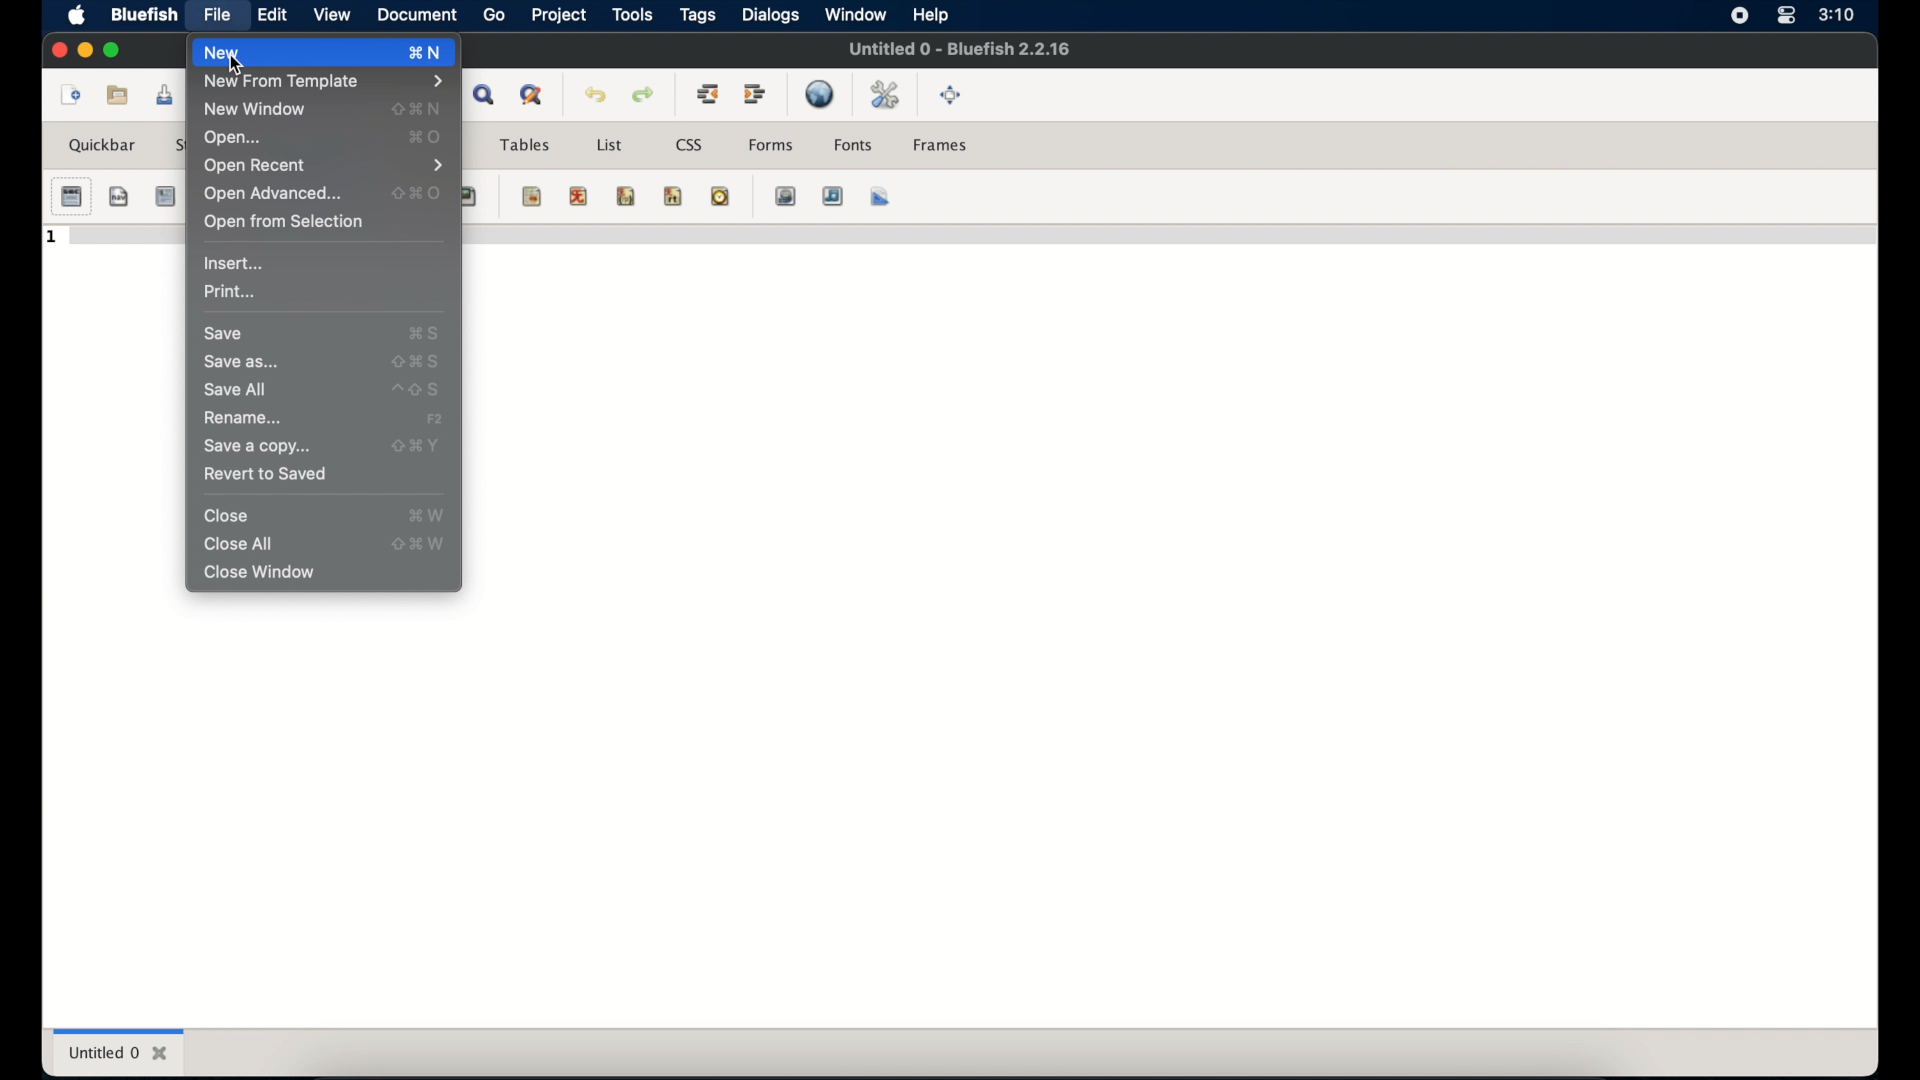 This screenshot has height=1080, width=1920. Describe the element at coordinates (71, 197) in the screenshot. I see `section` at that location.